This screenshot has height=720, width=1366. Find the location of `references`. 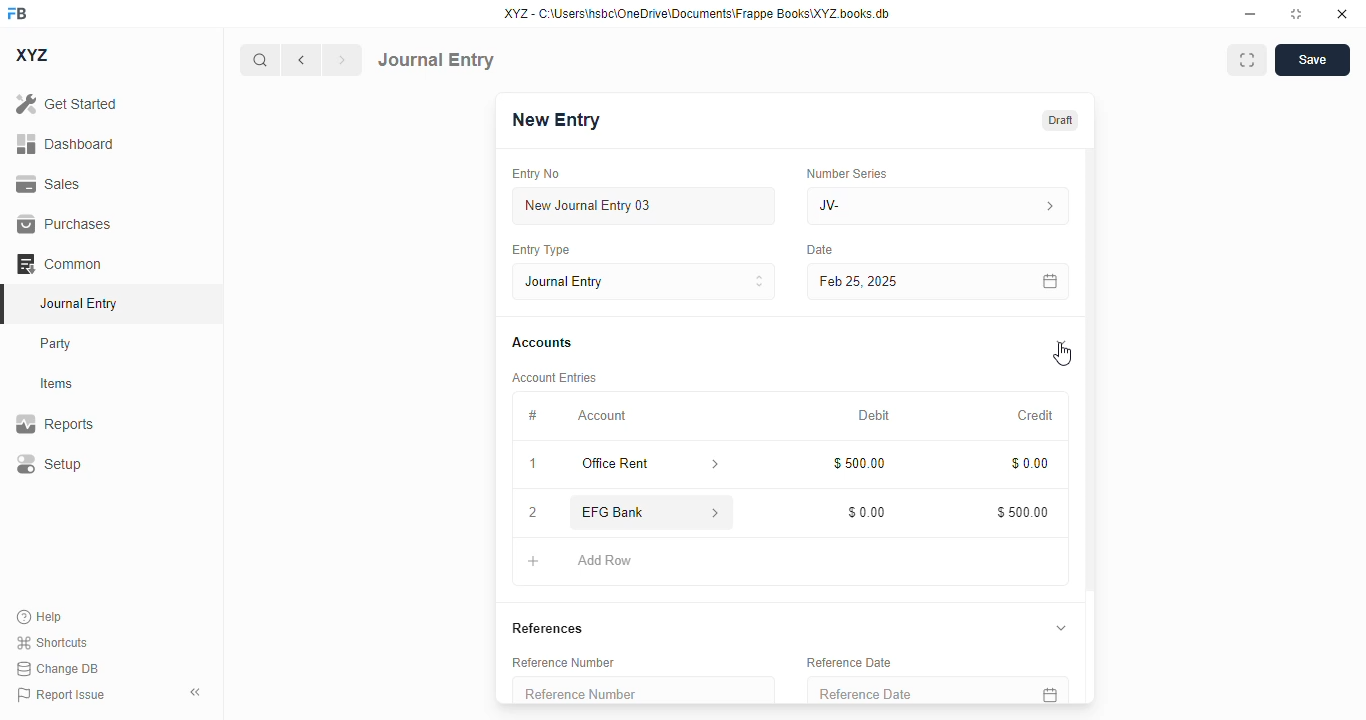

references is located at coordinates (548, 628).